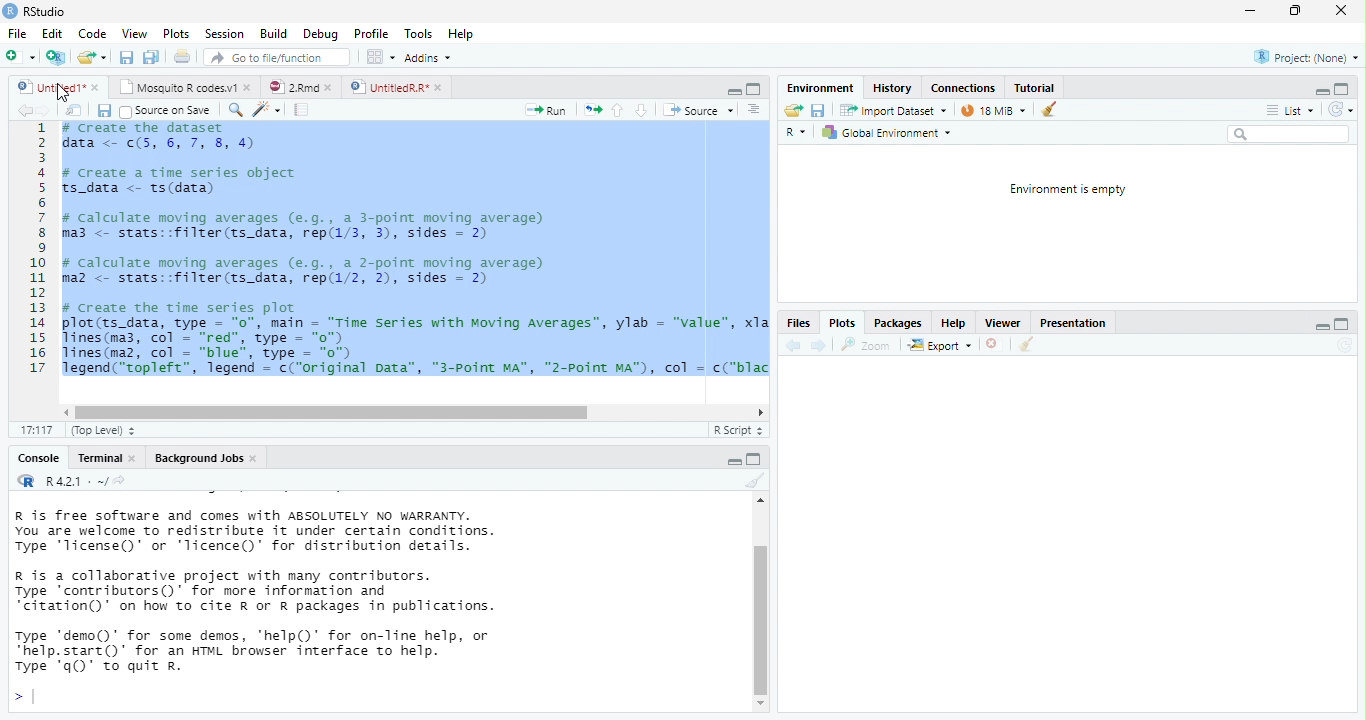  Describe the element at coordinates (761, 704) in the screenshot. I see `scrollbar down` at that location.